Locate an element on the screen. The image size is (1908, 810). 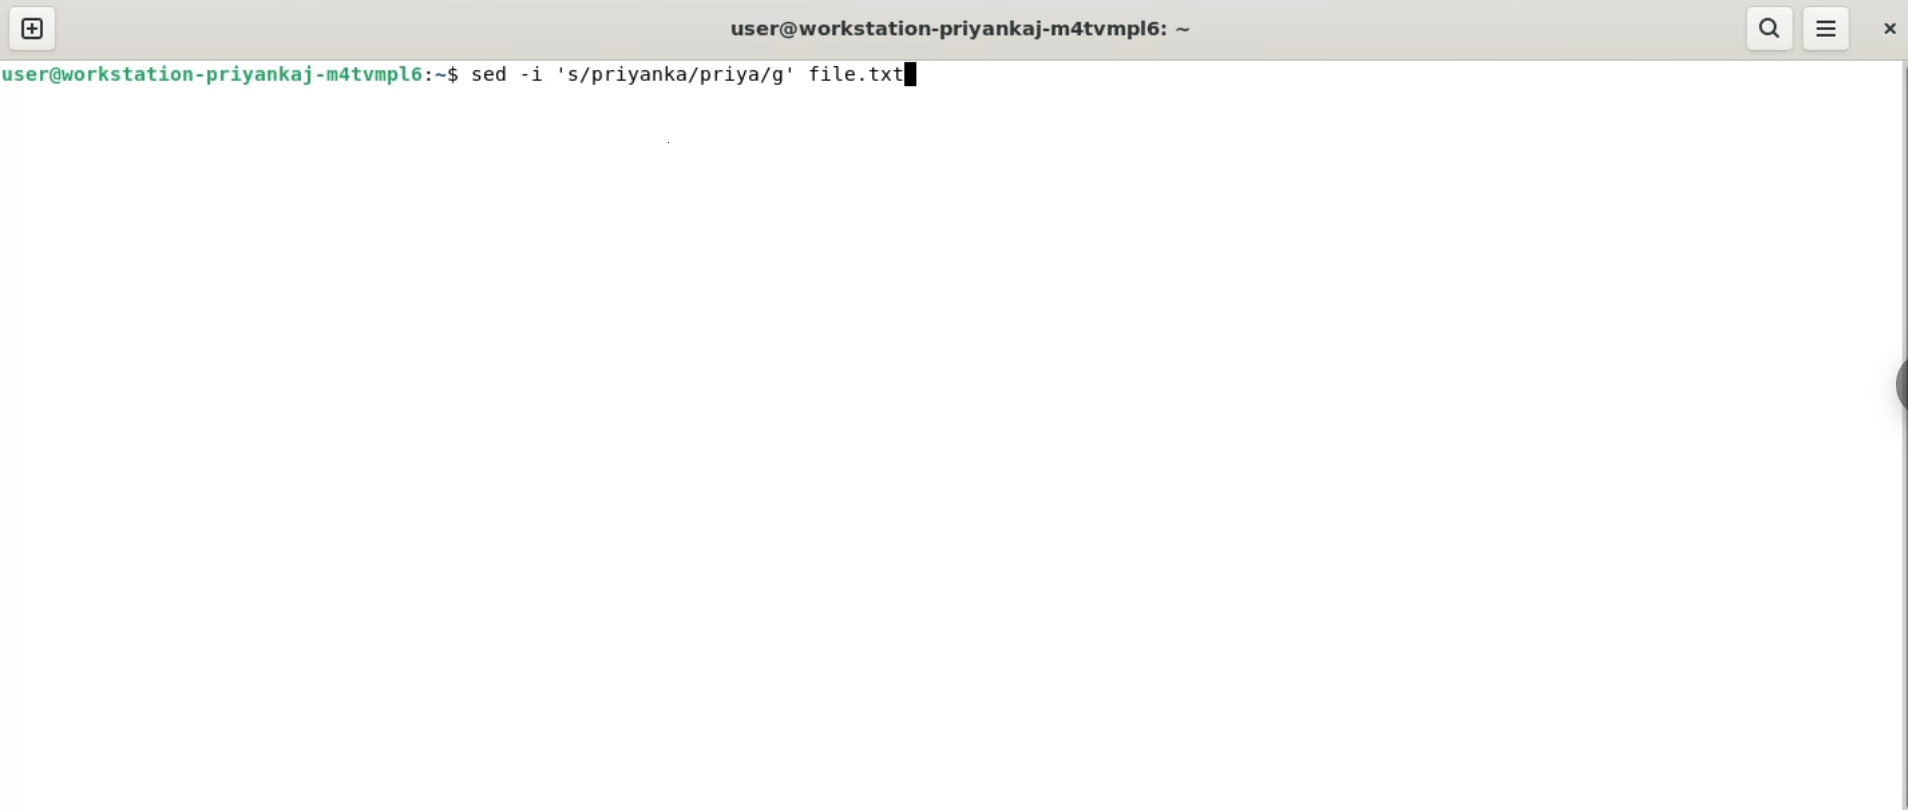
close is located at coordinates (1883, 26).